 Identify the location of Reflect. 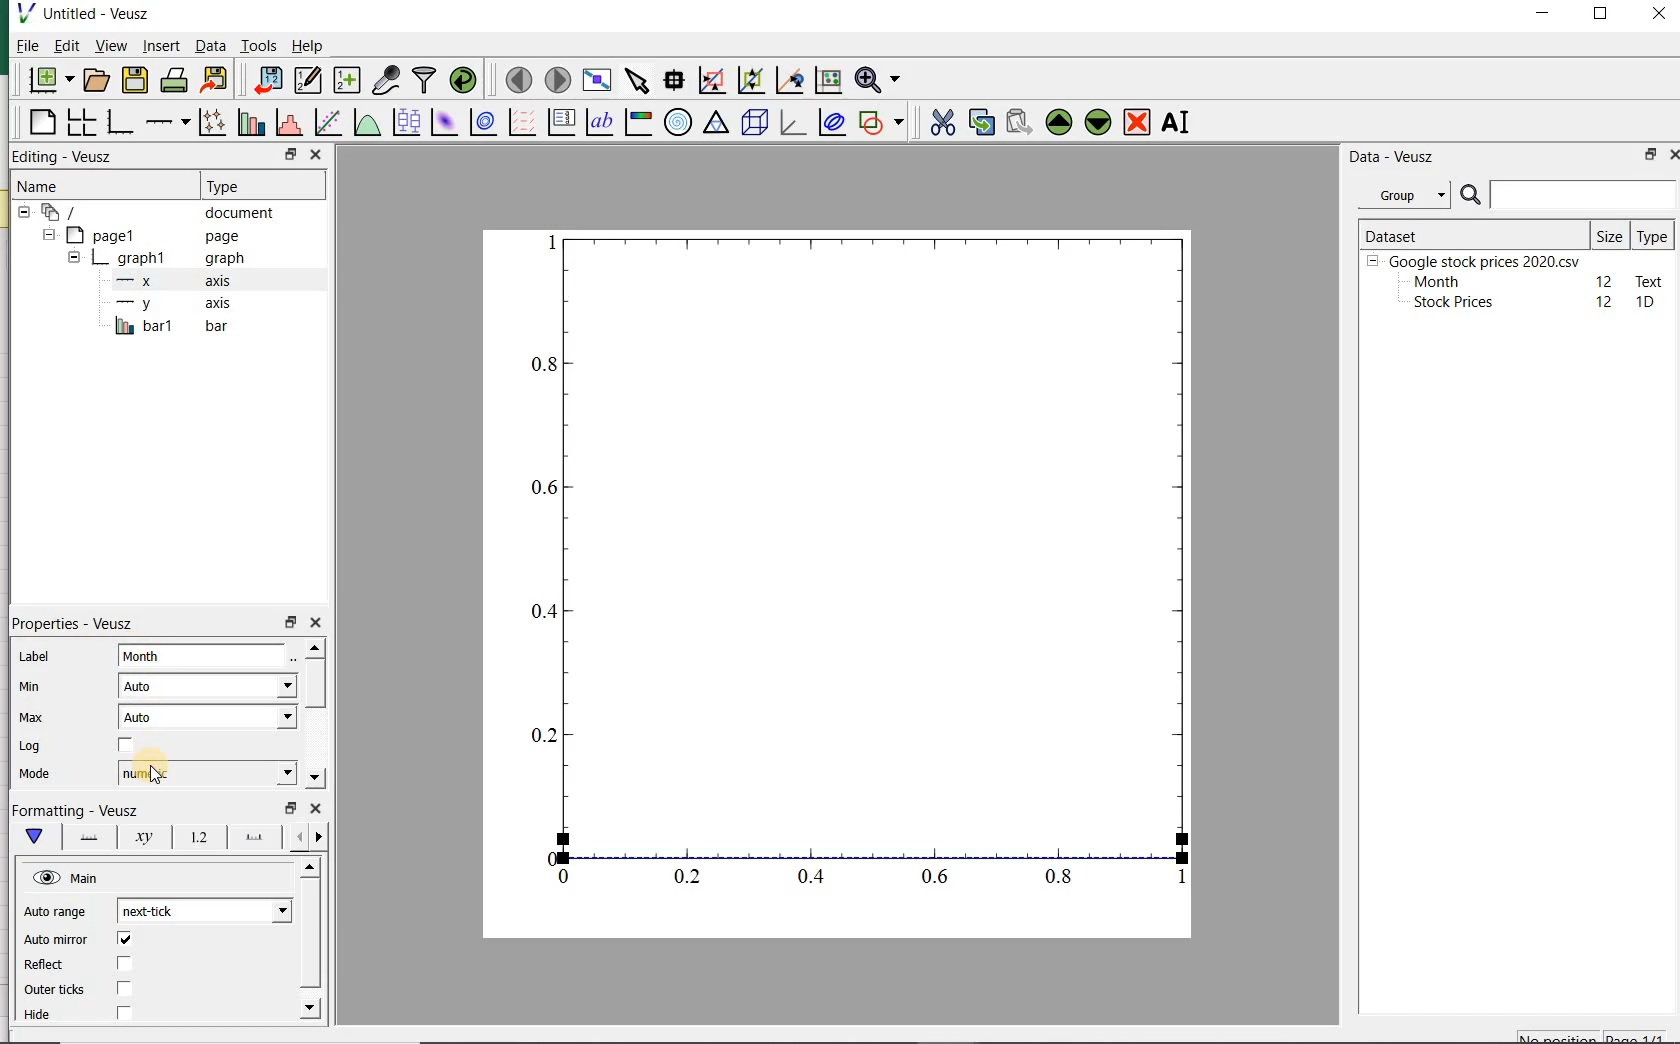
(47, 965).